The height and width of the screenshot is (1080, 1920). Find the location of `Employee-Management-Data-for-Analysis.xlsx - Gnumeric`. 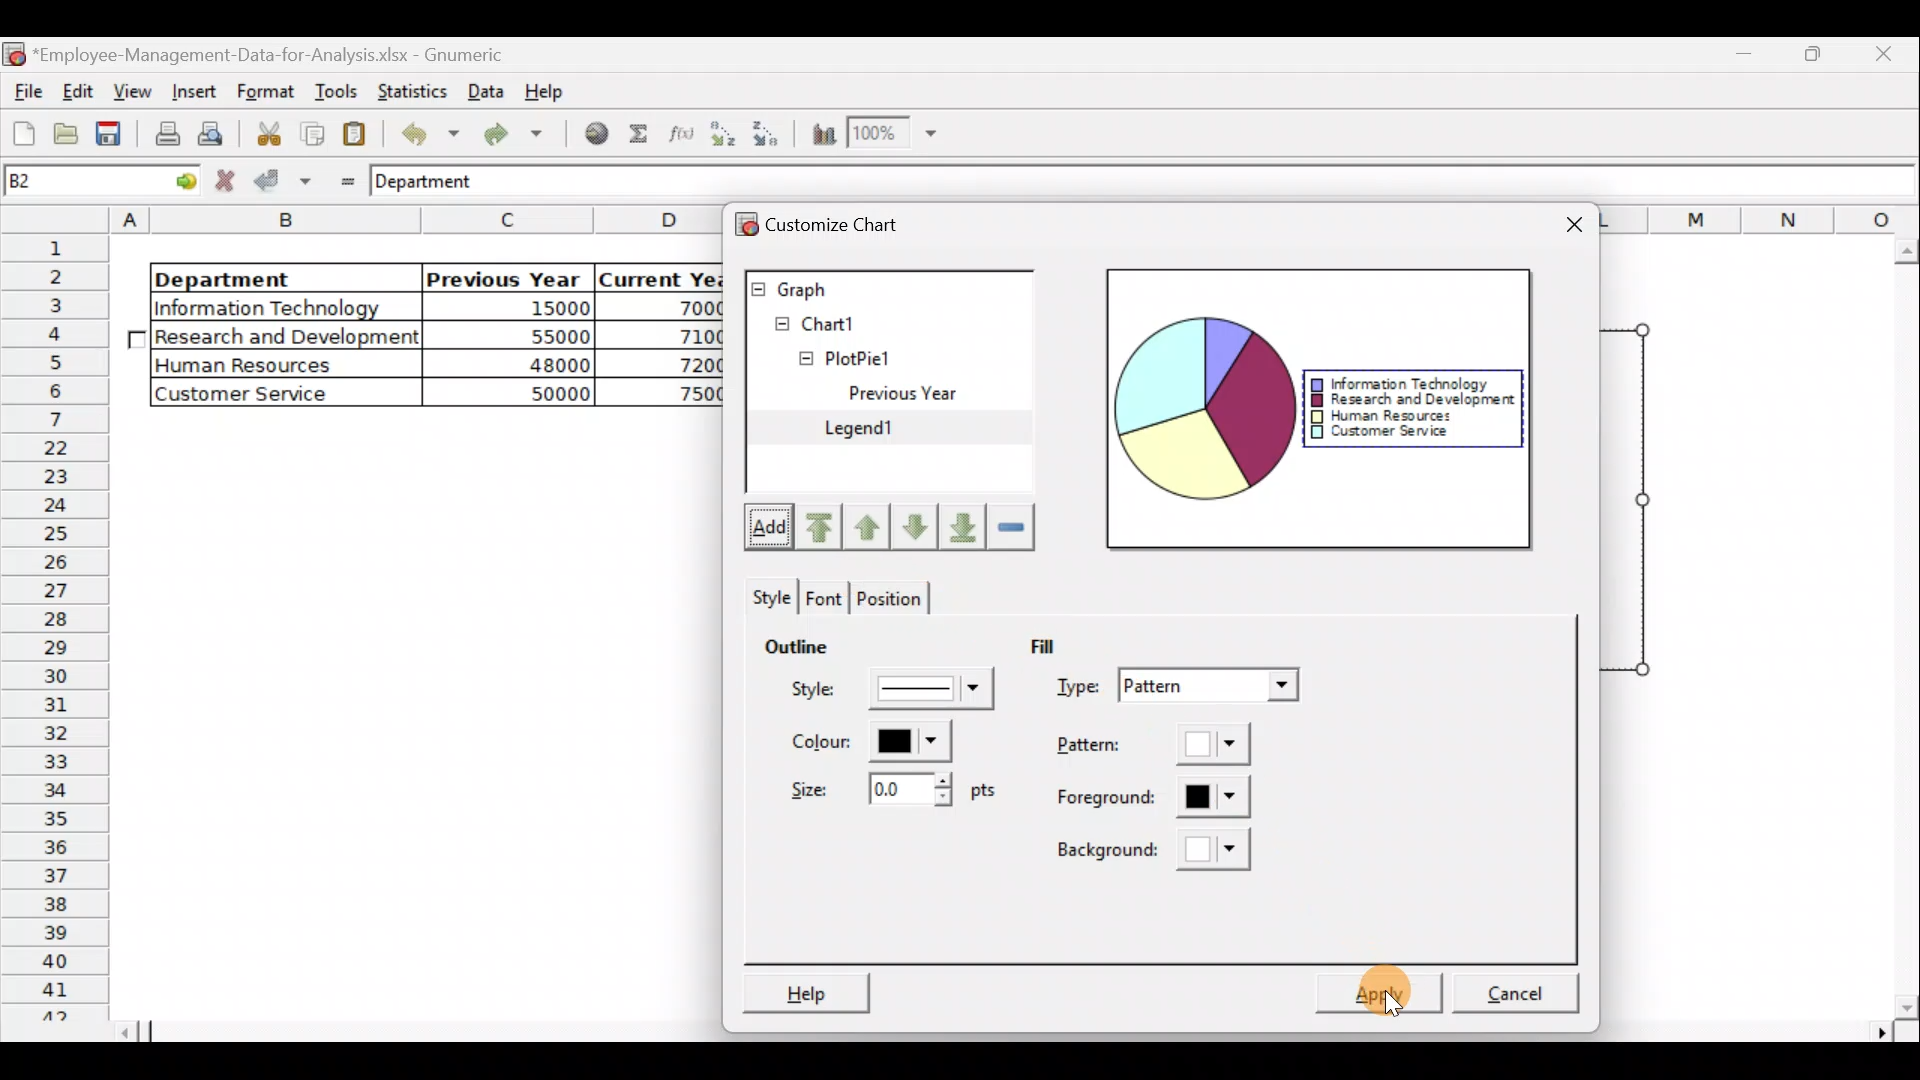

Employee-Management-Data-for-Analysis.xlsx - Gnumeric is located at coordinates (282, 53).